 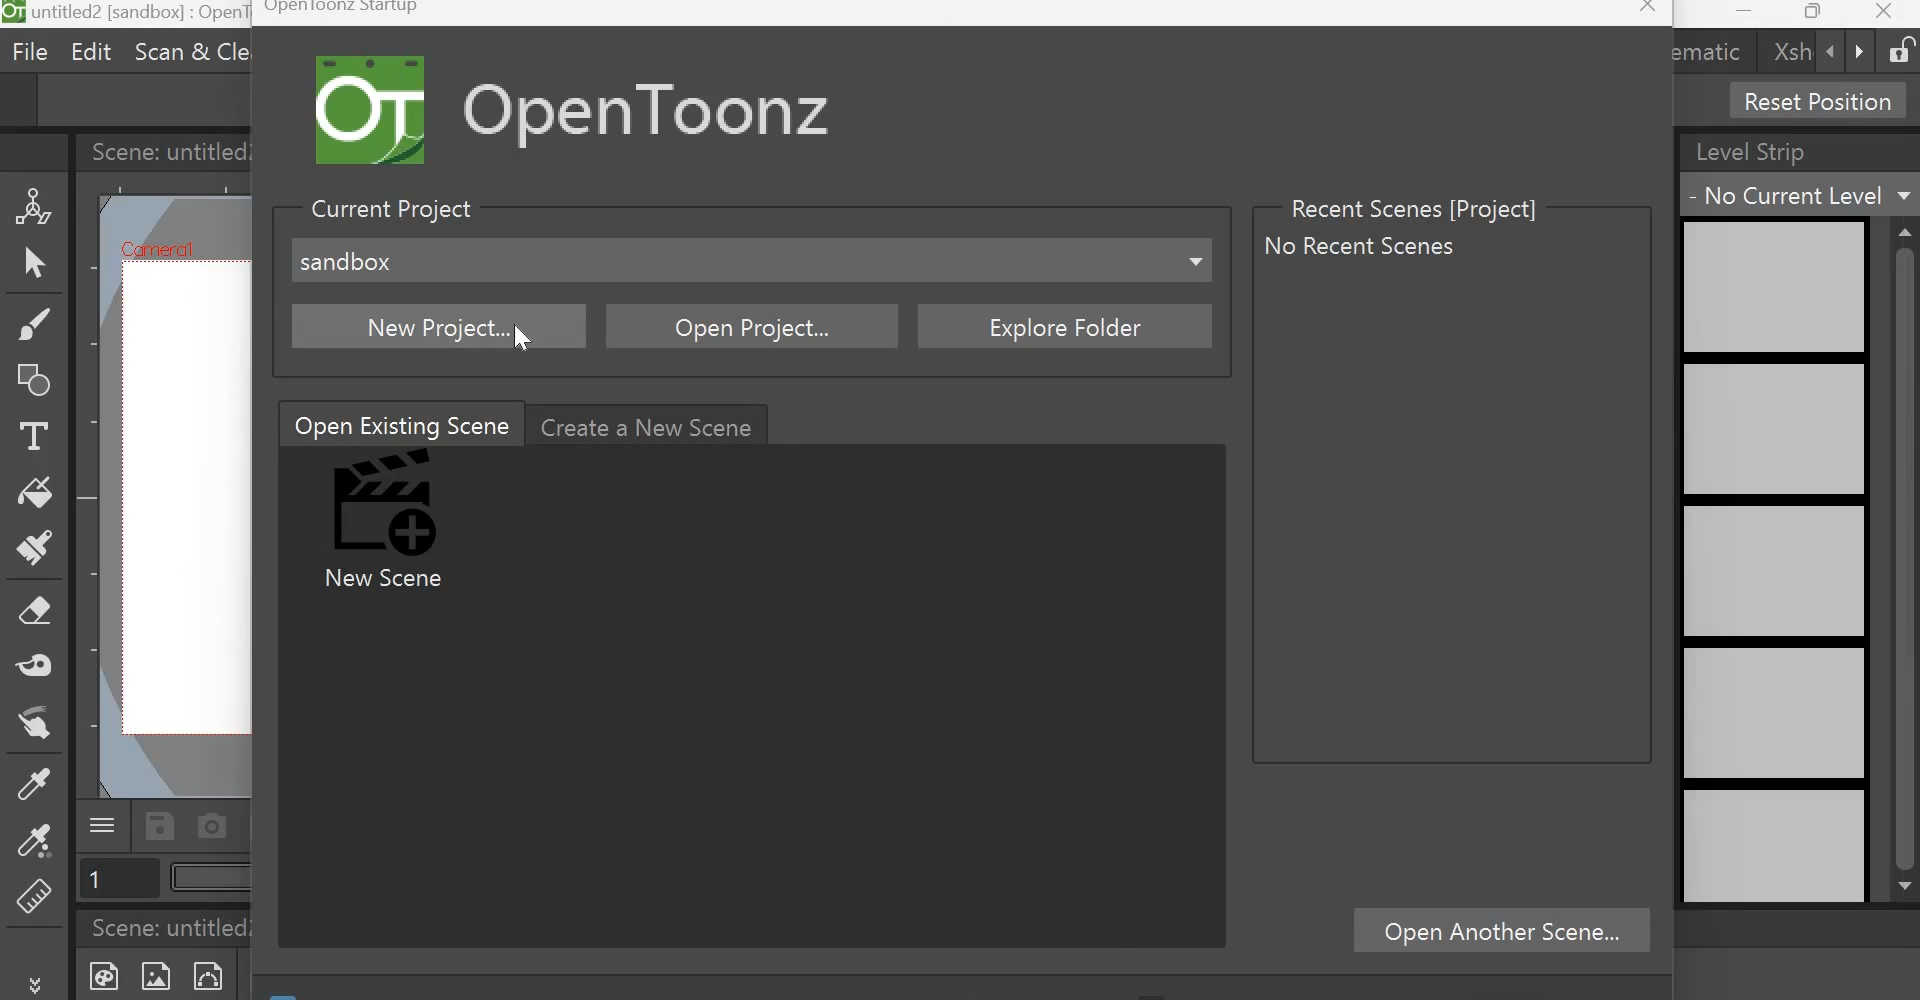 I want to click on Logo, so click(x=376, y=110).